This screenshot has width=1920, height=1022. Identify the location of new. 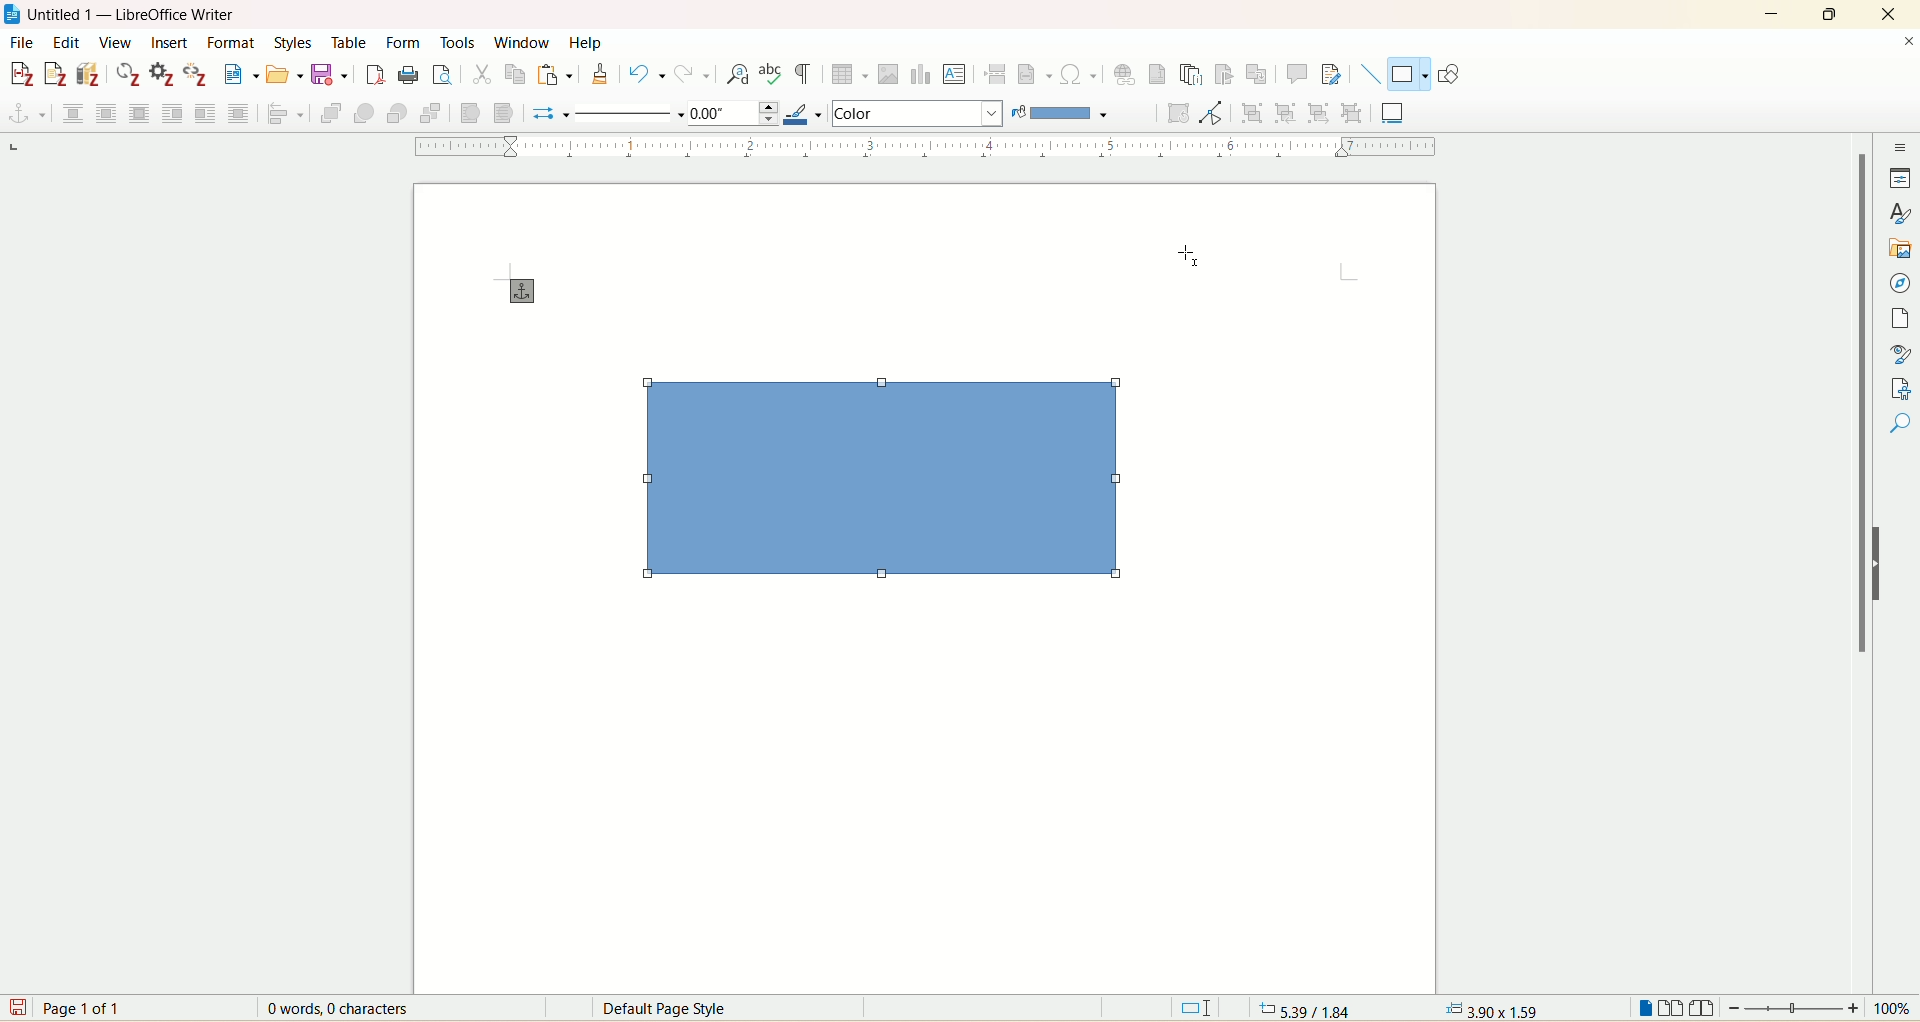
(241, 74).